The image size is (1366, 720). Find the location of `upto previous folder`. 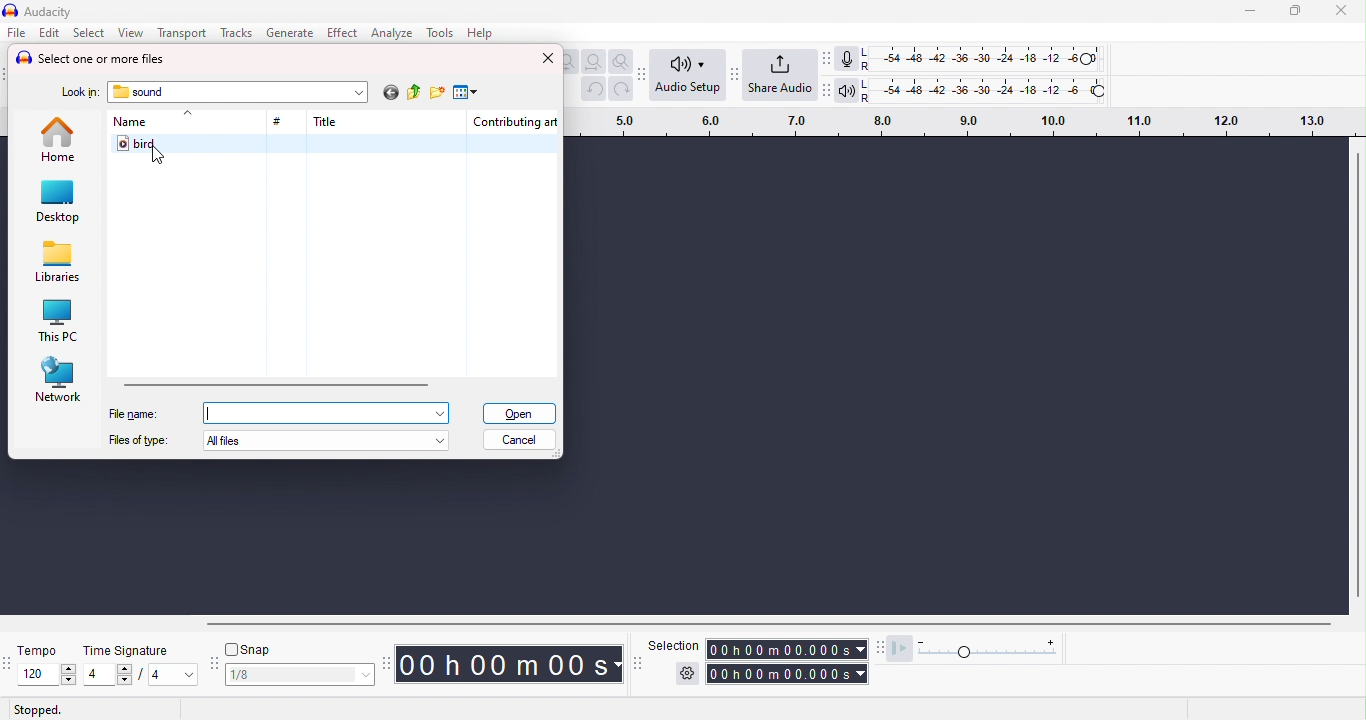

upto previous folder is located at coordinates (415, 94).